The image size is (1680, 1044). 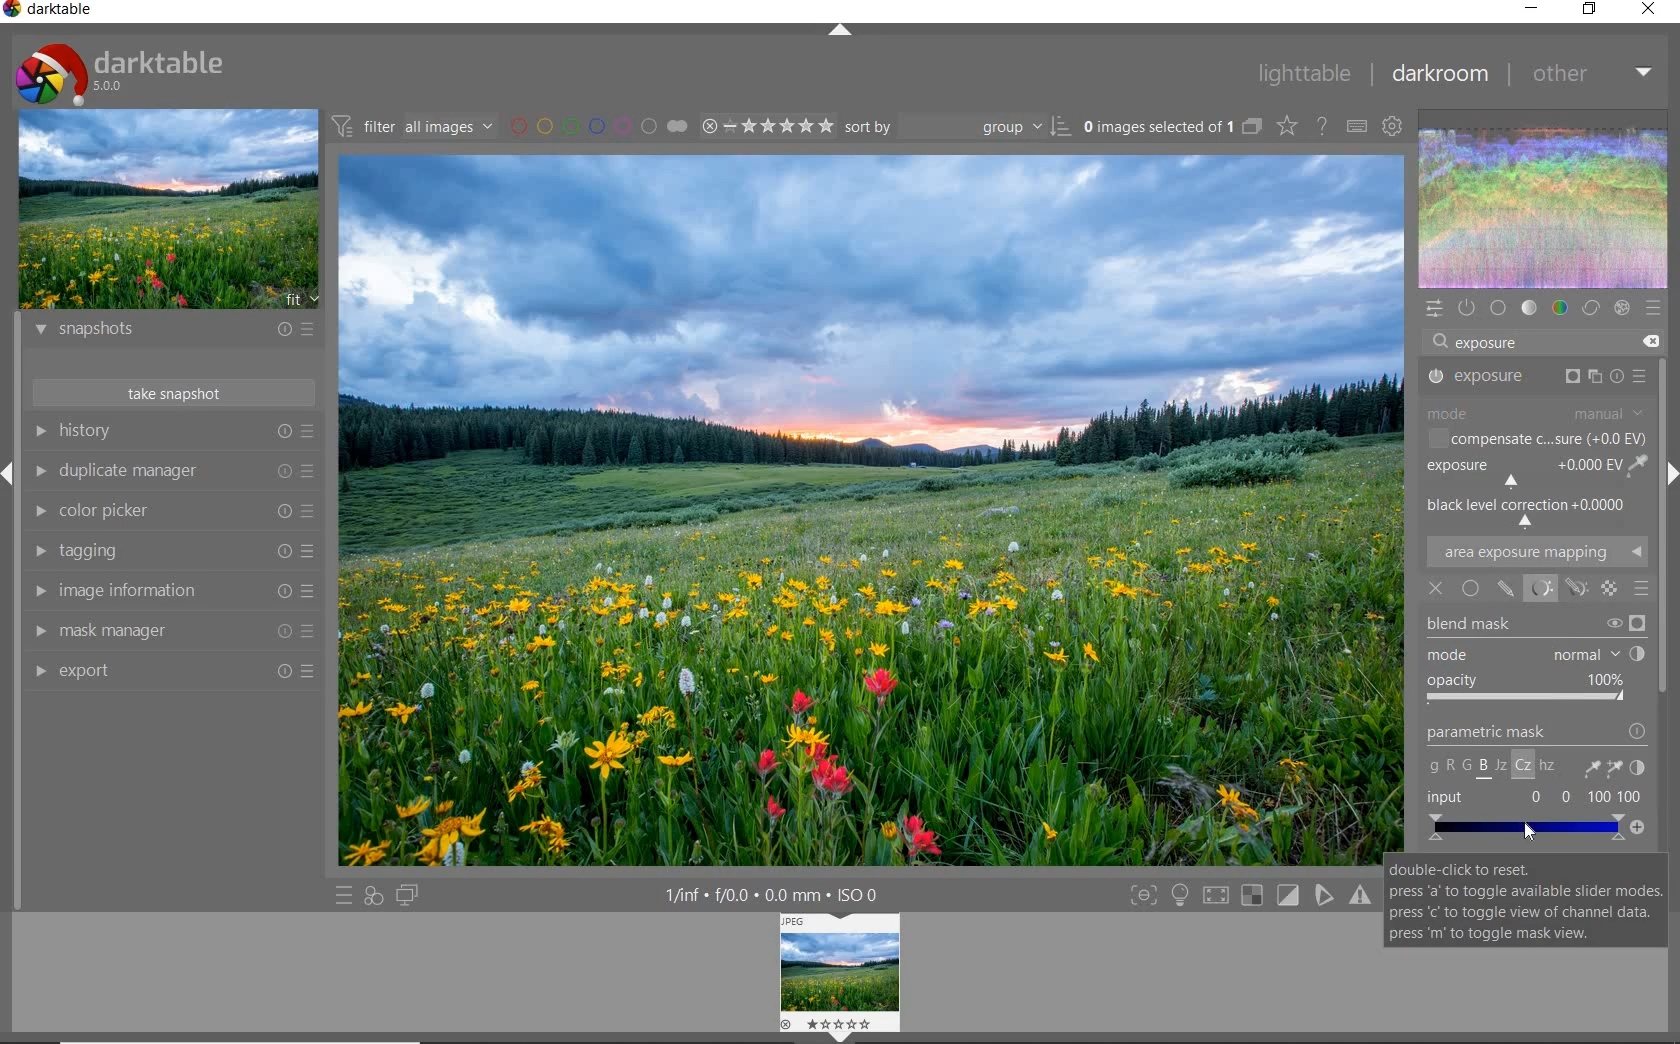 I want to click on quick access for applying any of your styles, so click(x=372, y=897).